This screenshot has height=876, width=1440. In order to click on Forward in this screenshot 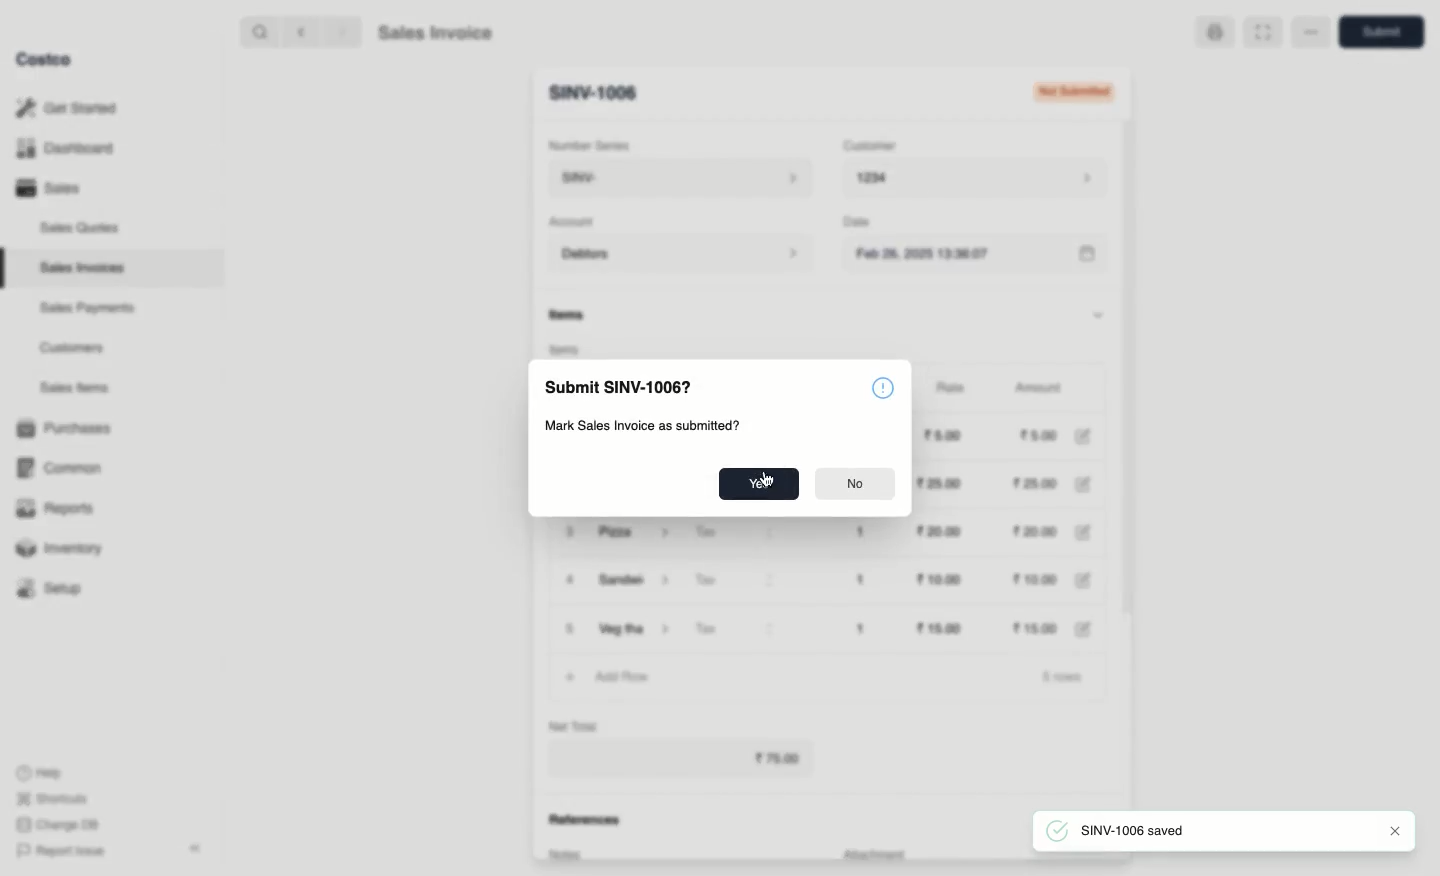, I will do `click(341, 33)`.